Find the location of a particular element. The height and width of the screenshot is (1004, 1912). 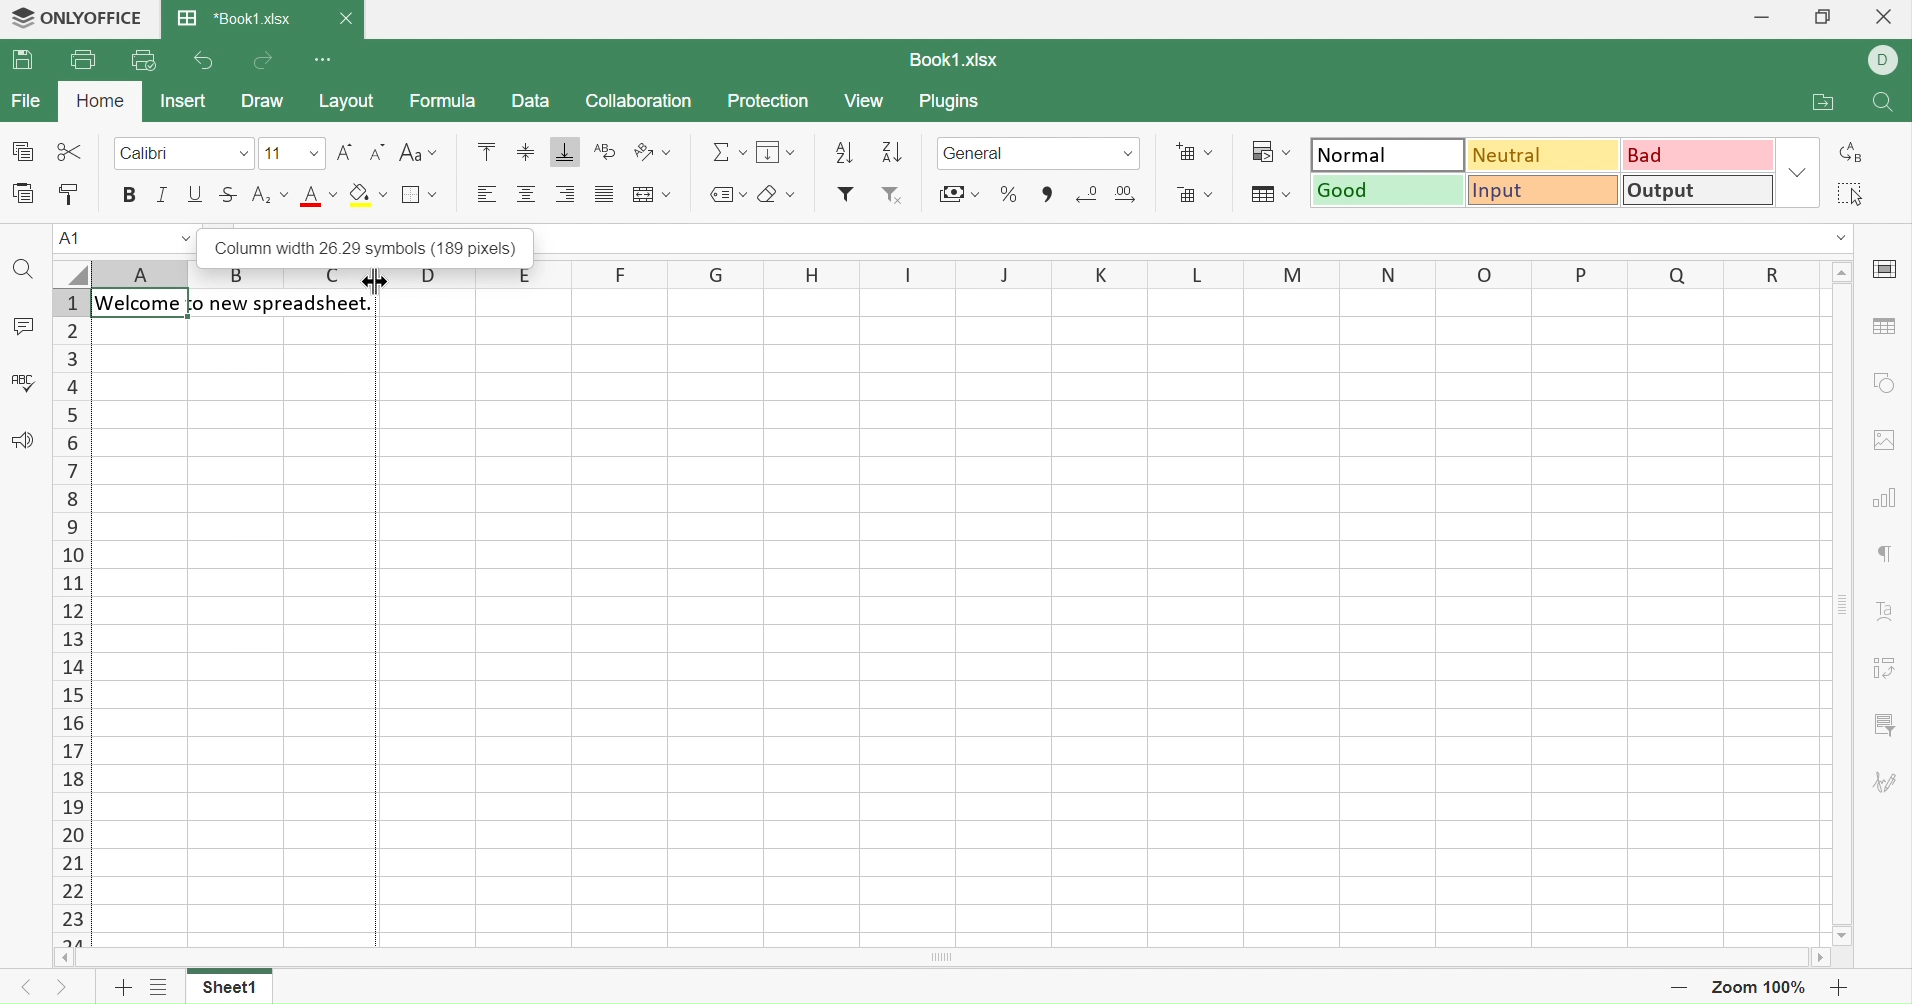

Named ranges is located at coordinates (728, 195).